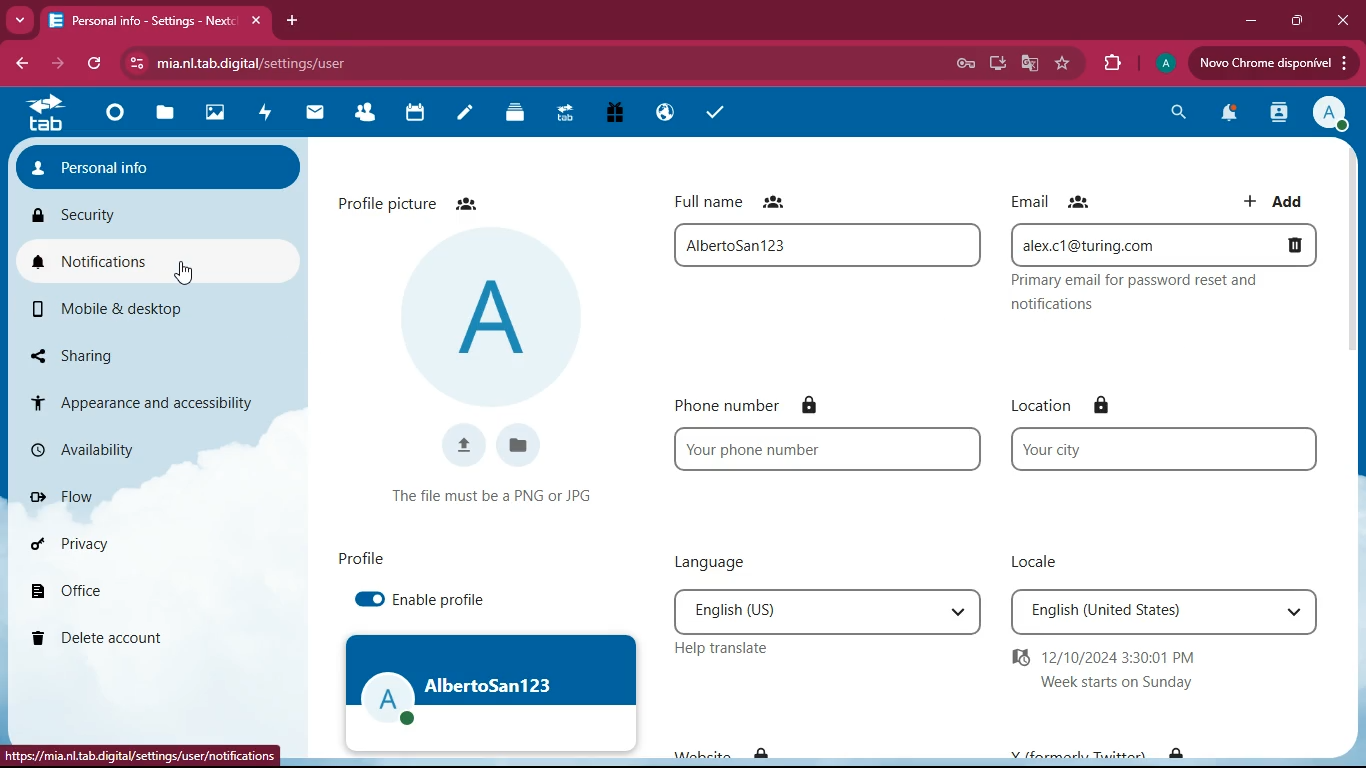 This screenshot has width=1366, height=768. Describe the element at coordinates (315, 112) in the screenshot. I see `mail` at that location.